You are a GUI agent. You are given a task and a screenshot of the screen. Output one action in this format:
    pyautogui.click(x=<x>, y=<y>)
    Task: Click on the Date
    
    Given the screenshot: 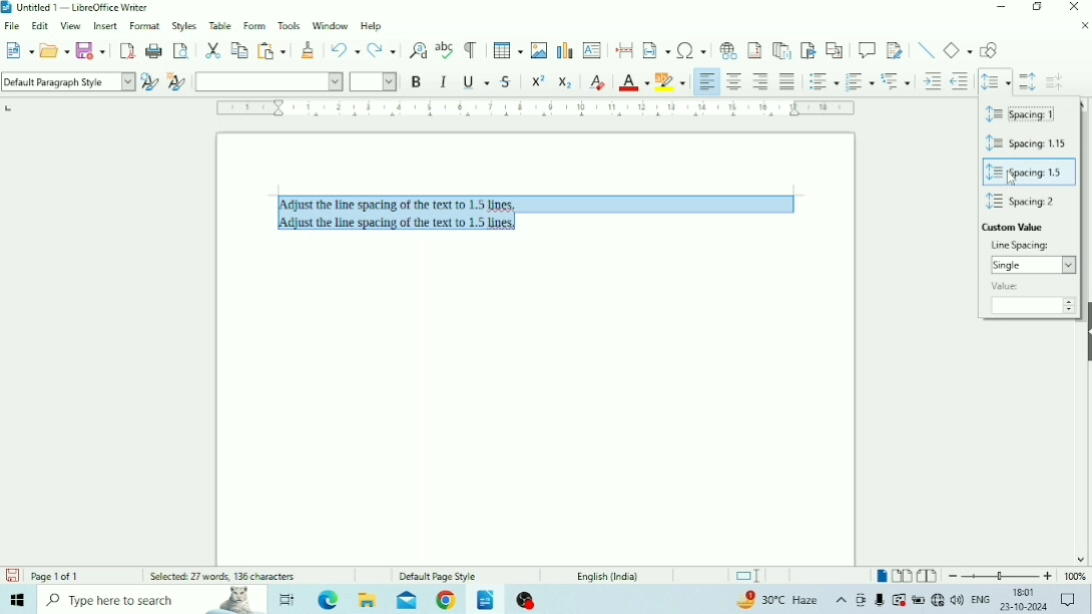 What is the action you would take?
    pyautogui.click(x=1024, y=606)
    